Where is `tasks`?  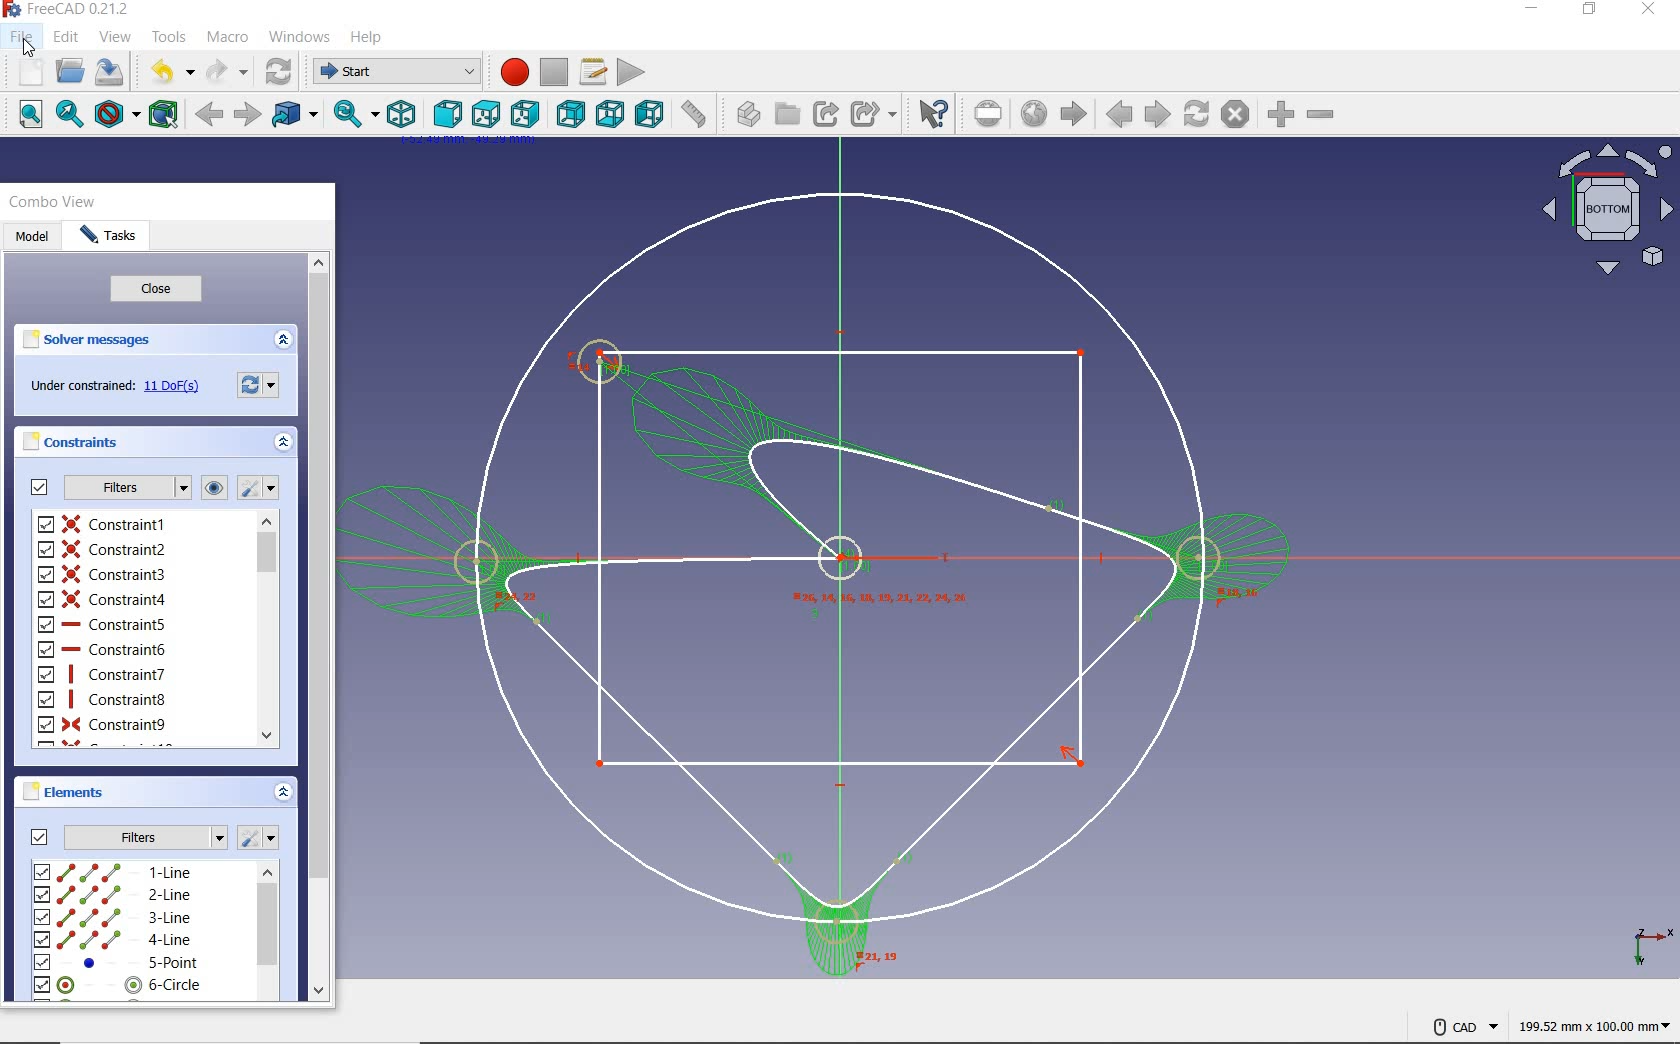 tasks is located at coordinates (109, 237).